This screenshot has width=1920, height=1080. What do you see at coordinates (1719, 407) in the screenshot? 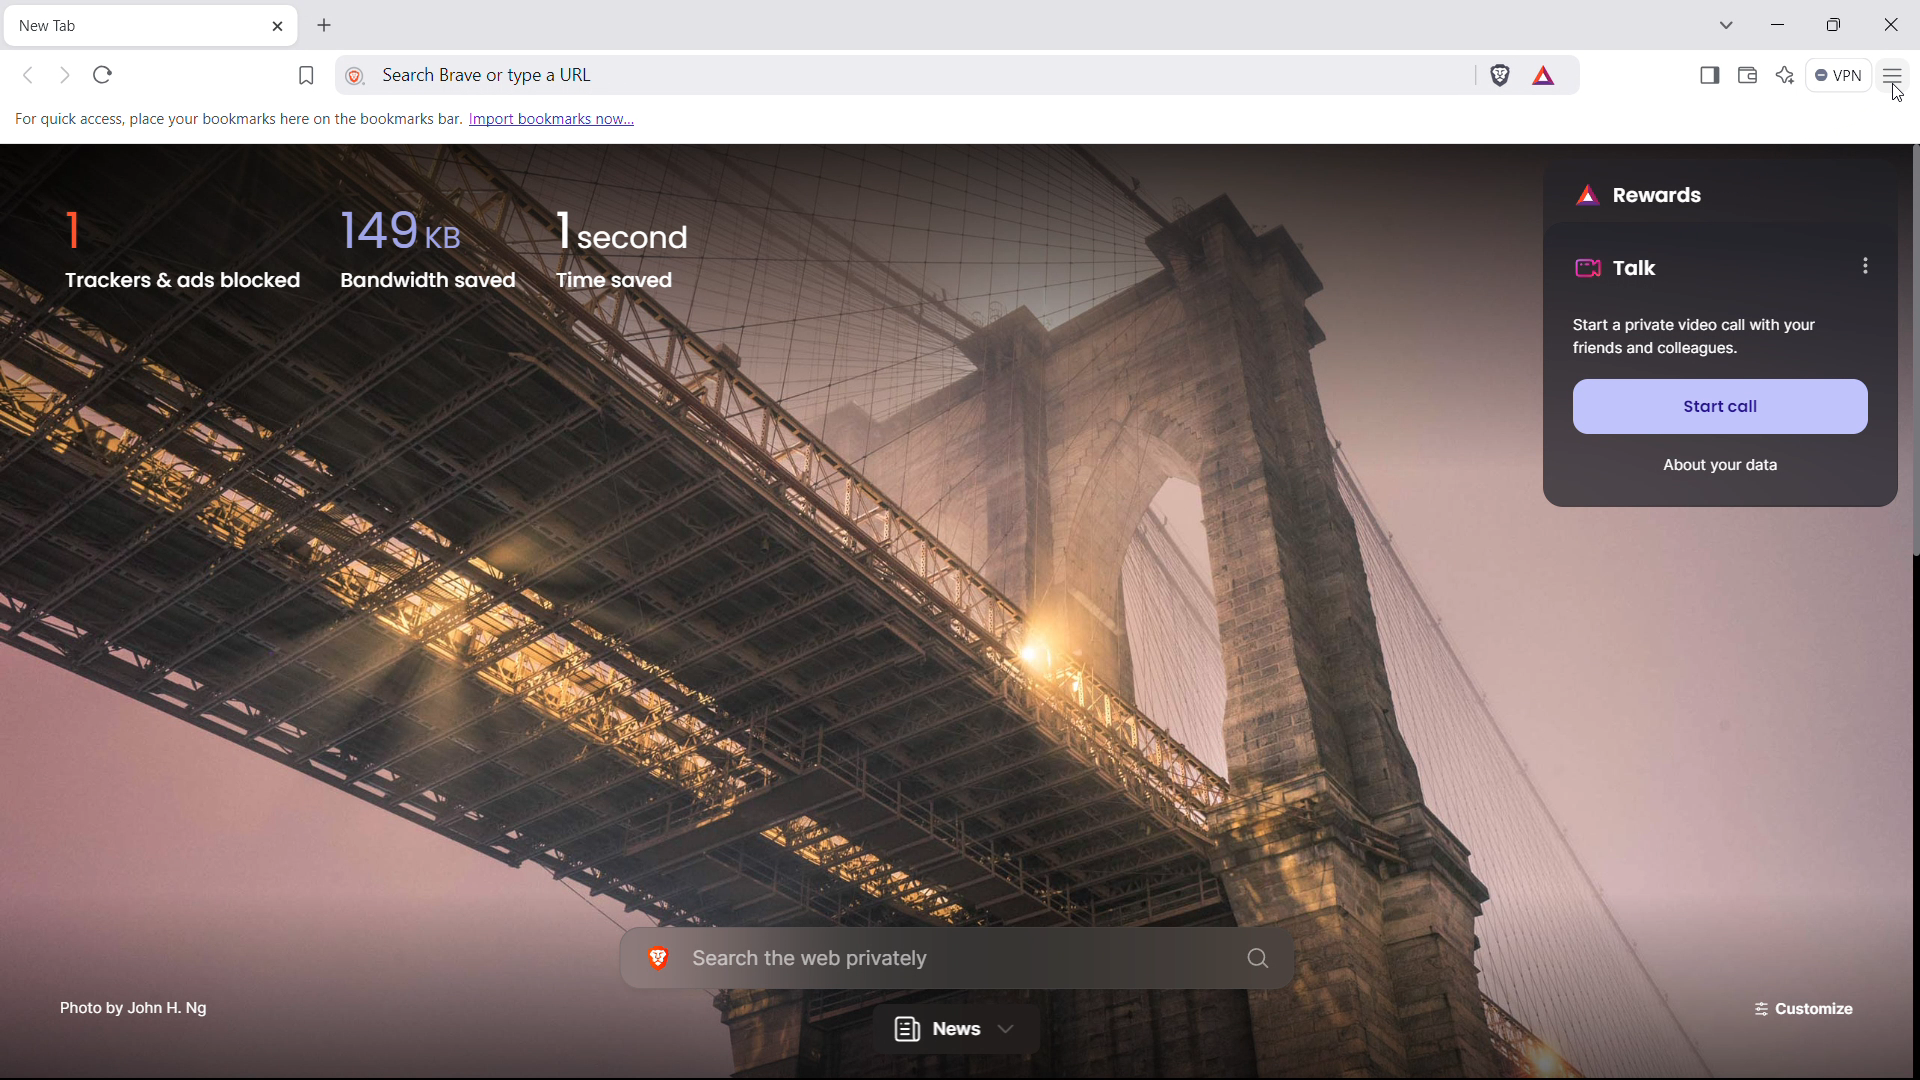
I see `start call` at bounding box center [1719, 407].